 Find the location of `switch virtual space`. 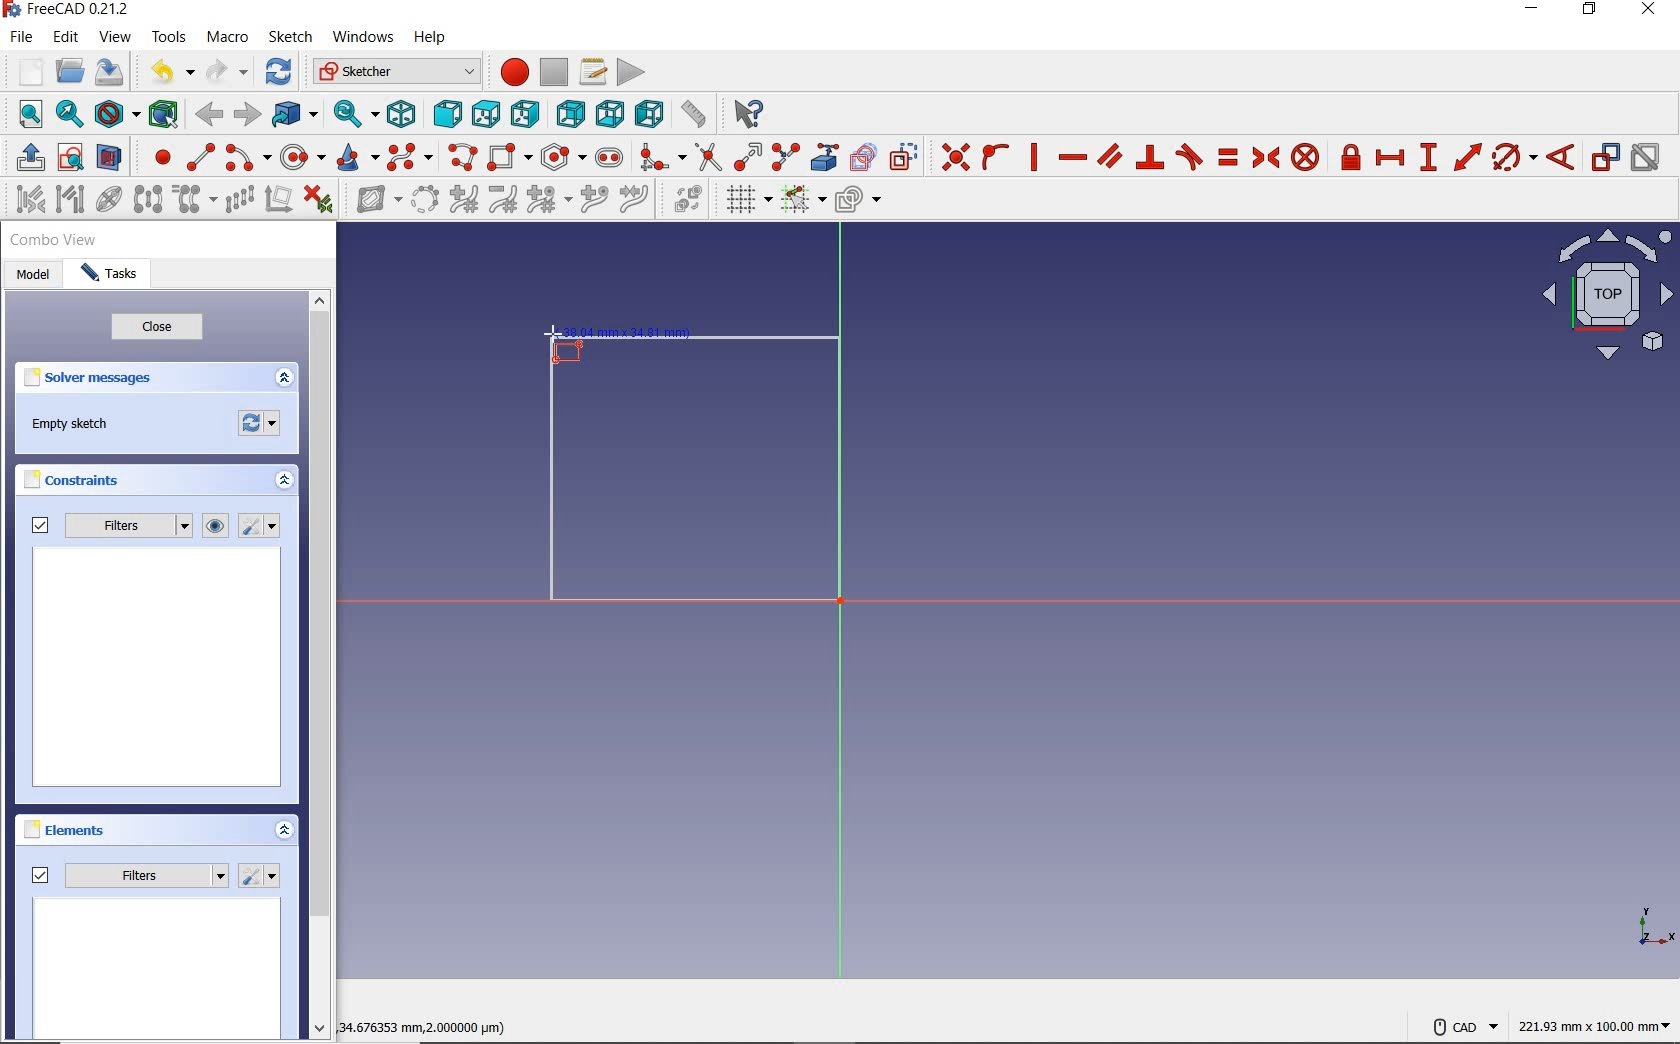

switch virtual space is located at coordinates (690, 202).